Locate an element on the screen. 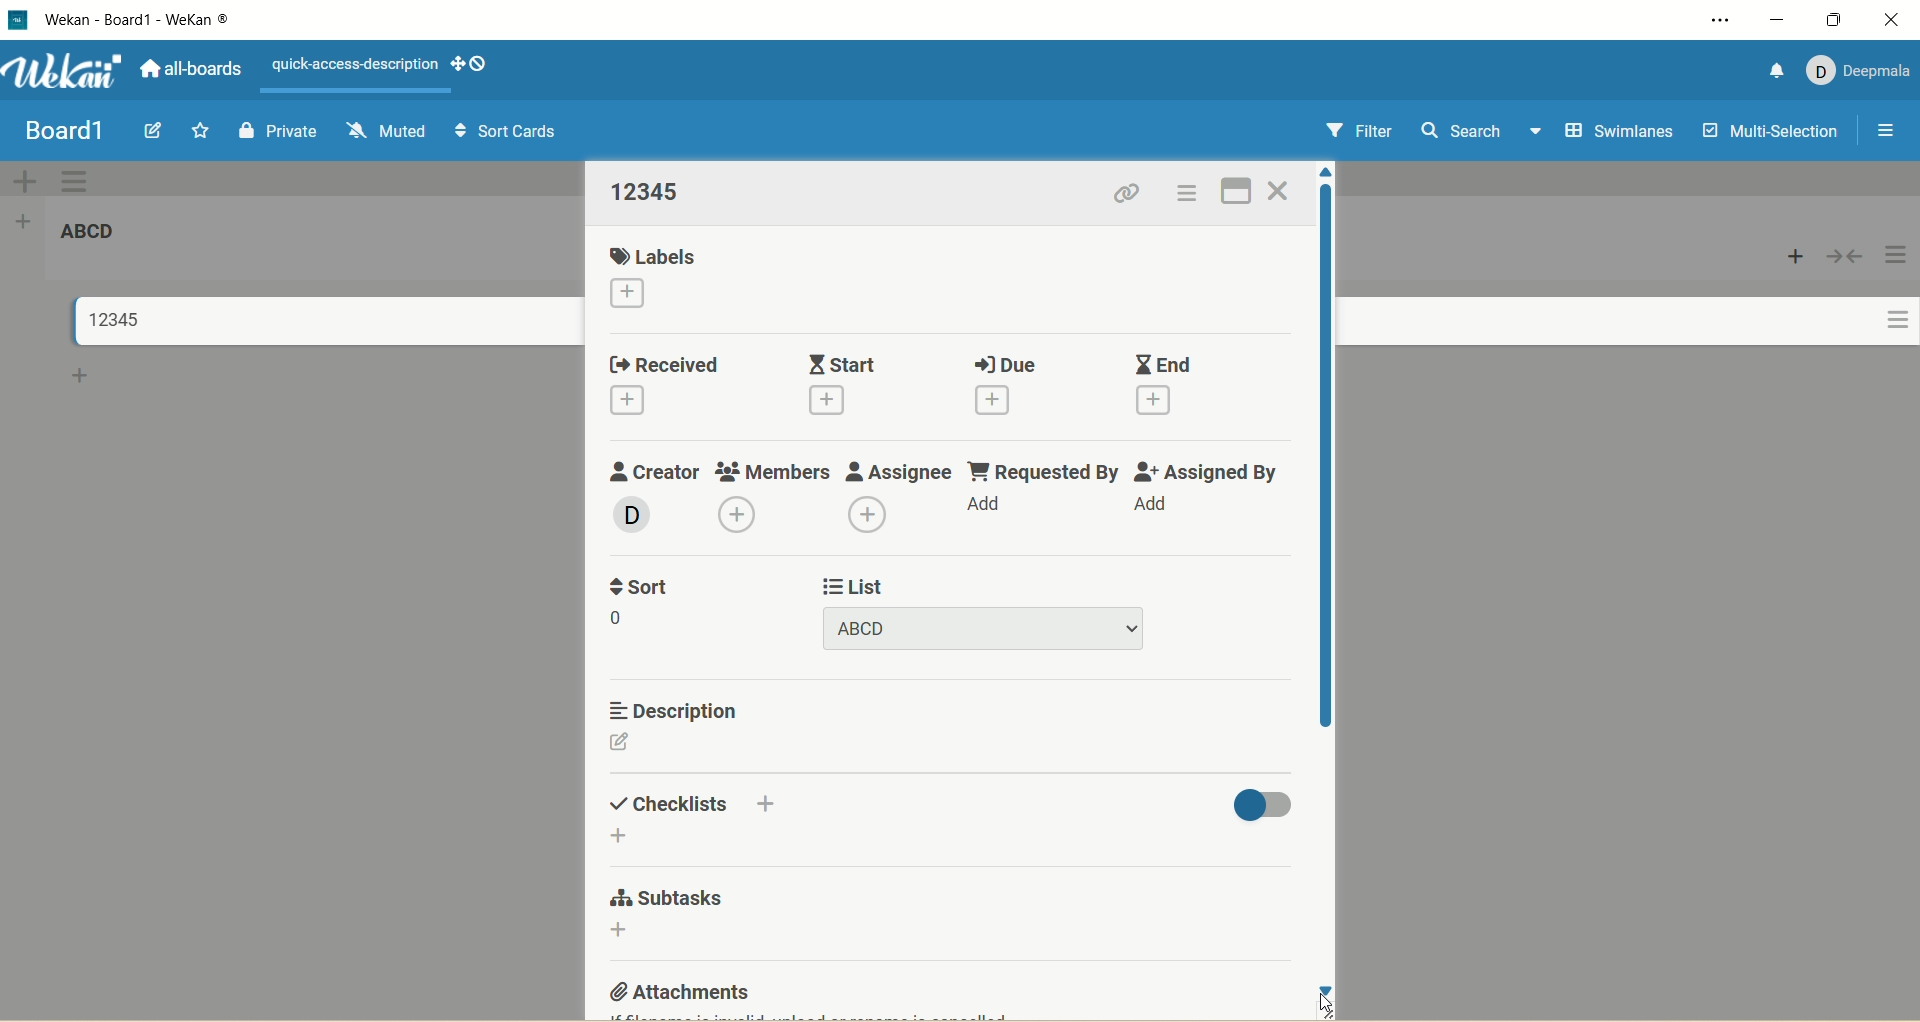  due is located at coordinates (1004, 363).